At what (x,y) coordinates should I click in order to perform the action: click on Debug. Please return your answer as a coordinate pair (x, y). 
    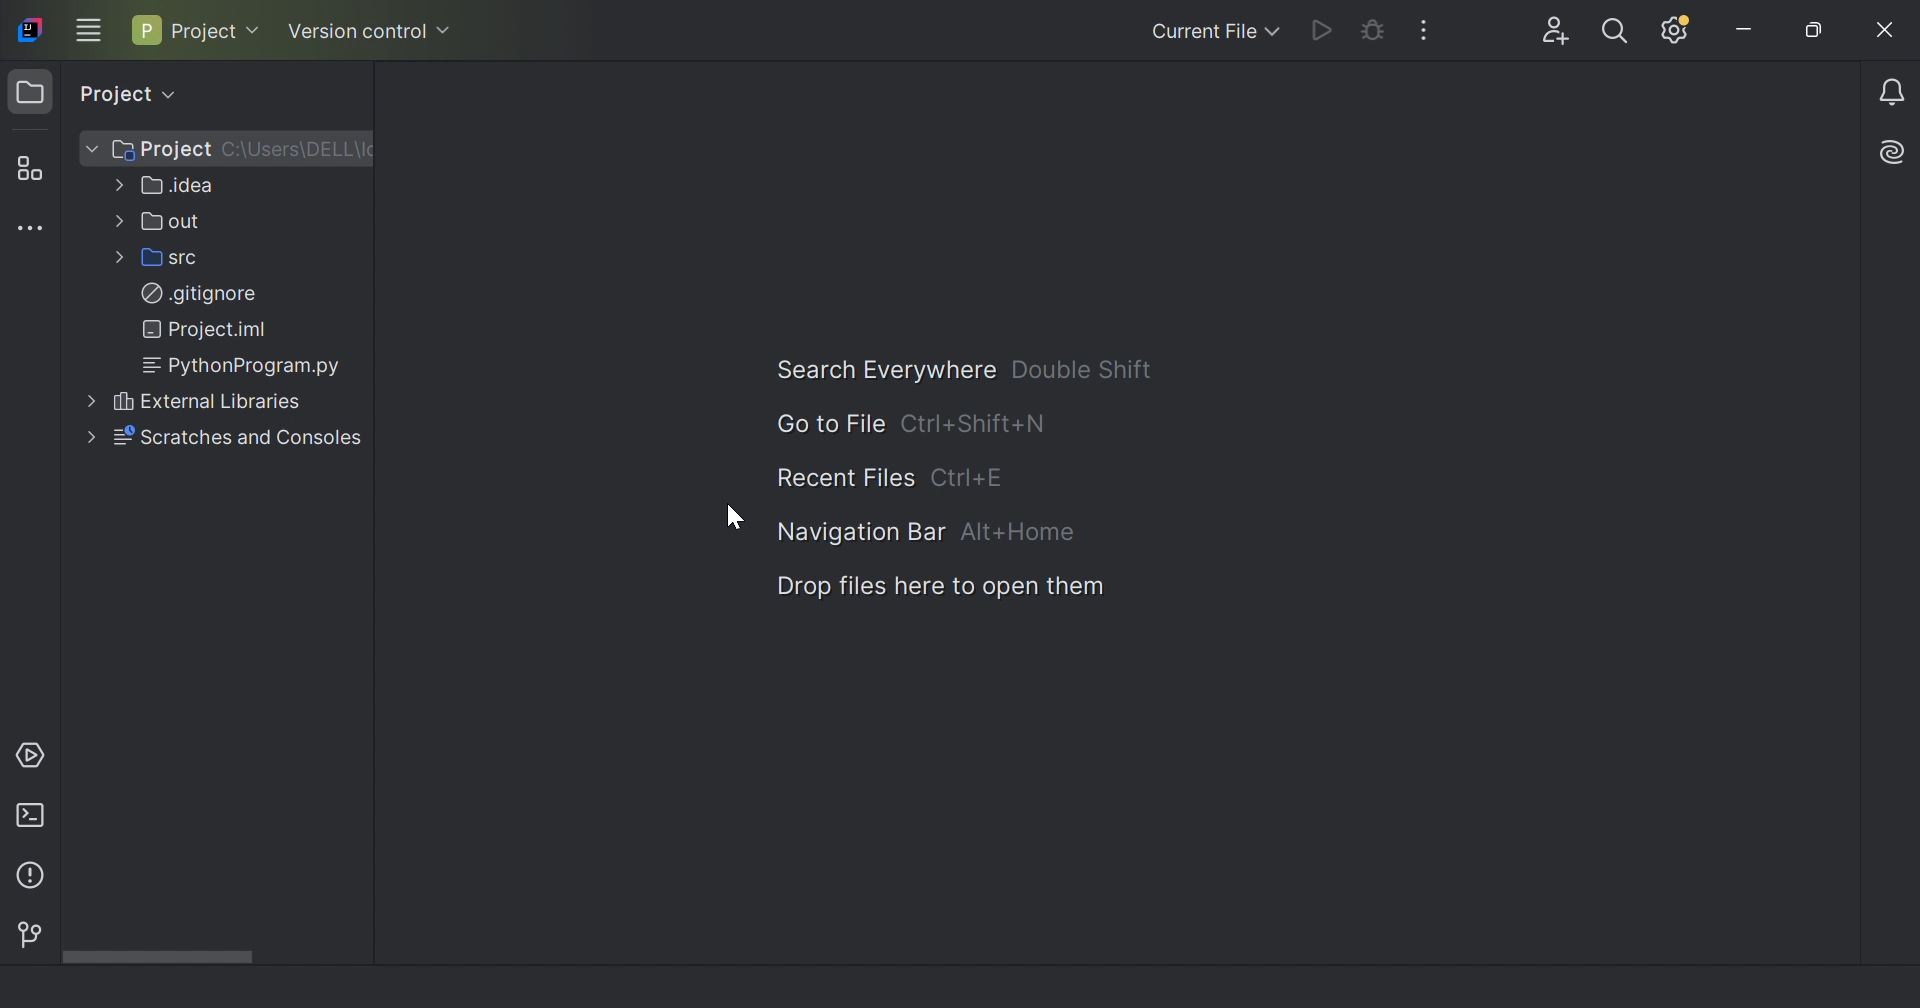
    Looking at the image, I should click on (1374, 29).